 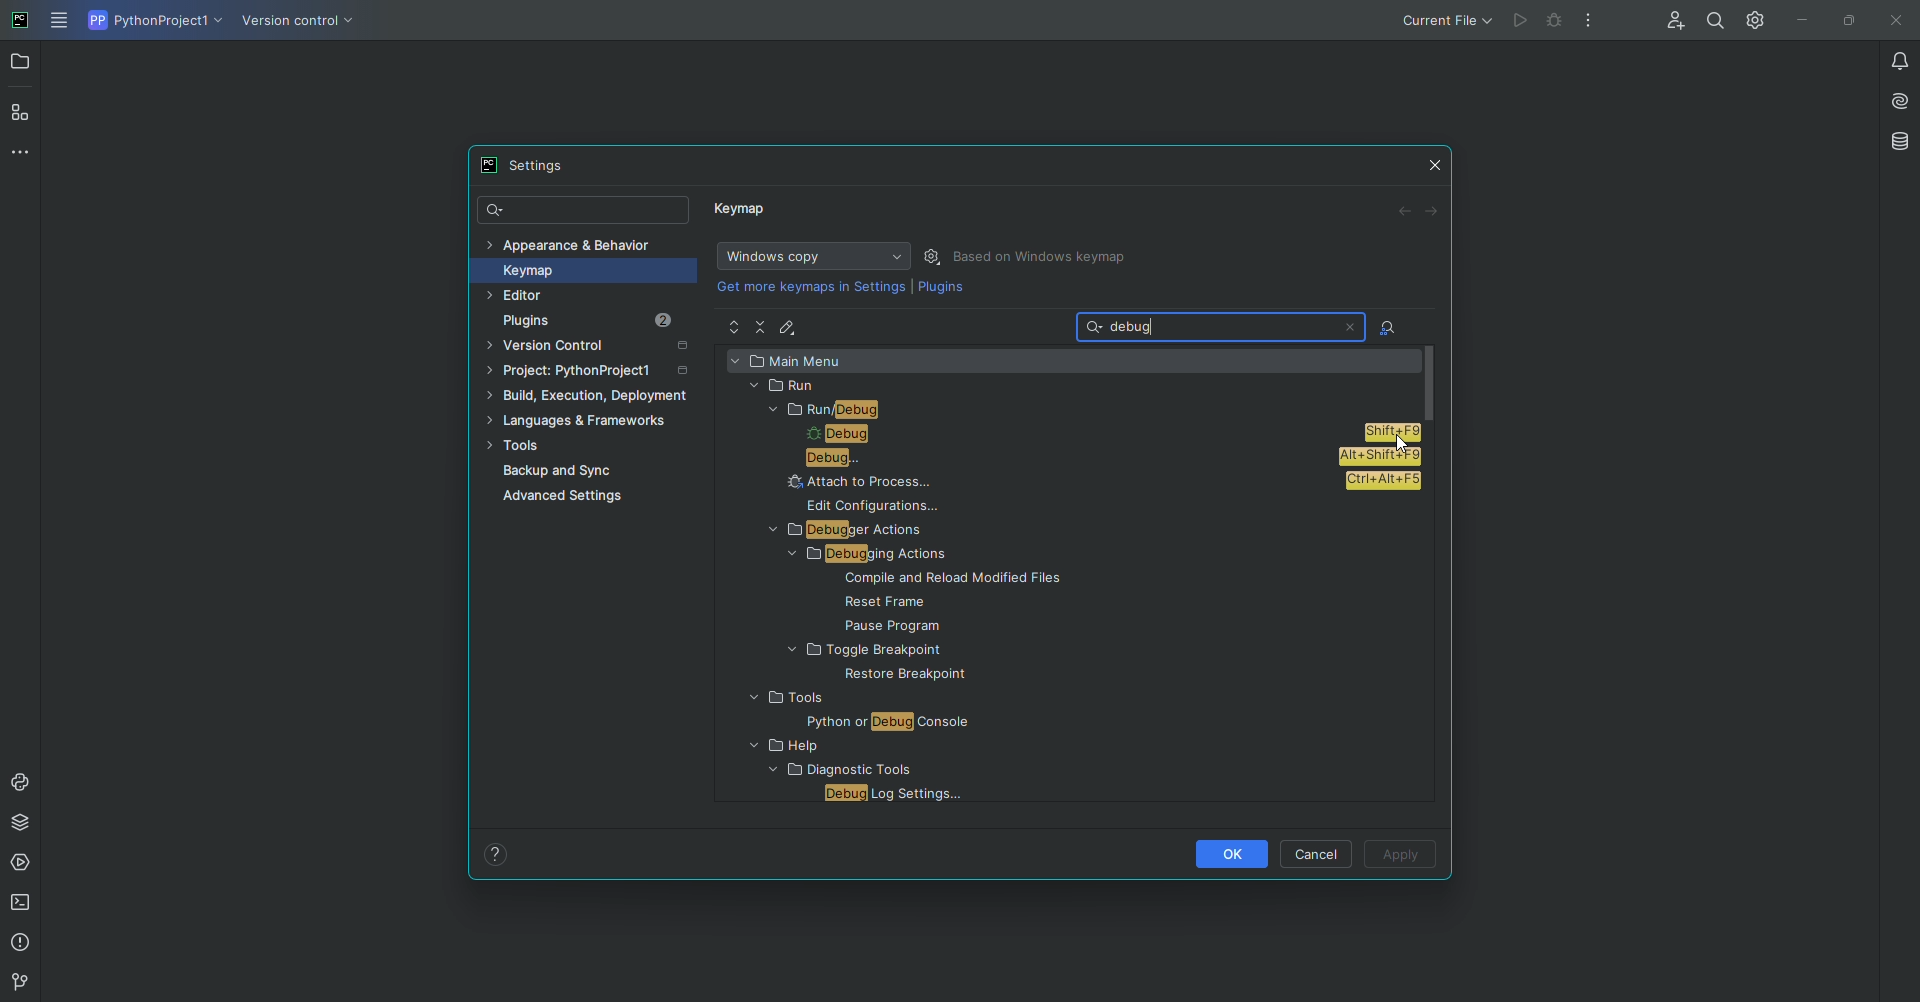 What do you see at coordinates (935, 625) in the screenshot?
I see `FILE NAME` at bounding box center [935, 625].